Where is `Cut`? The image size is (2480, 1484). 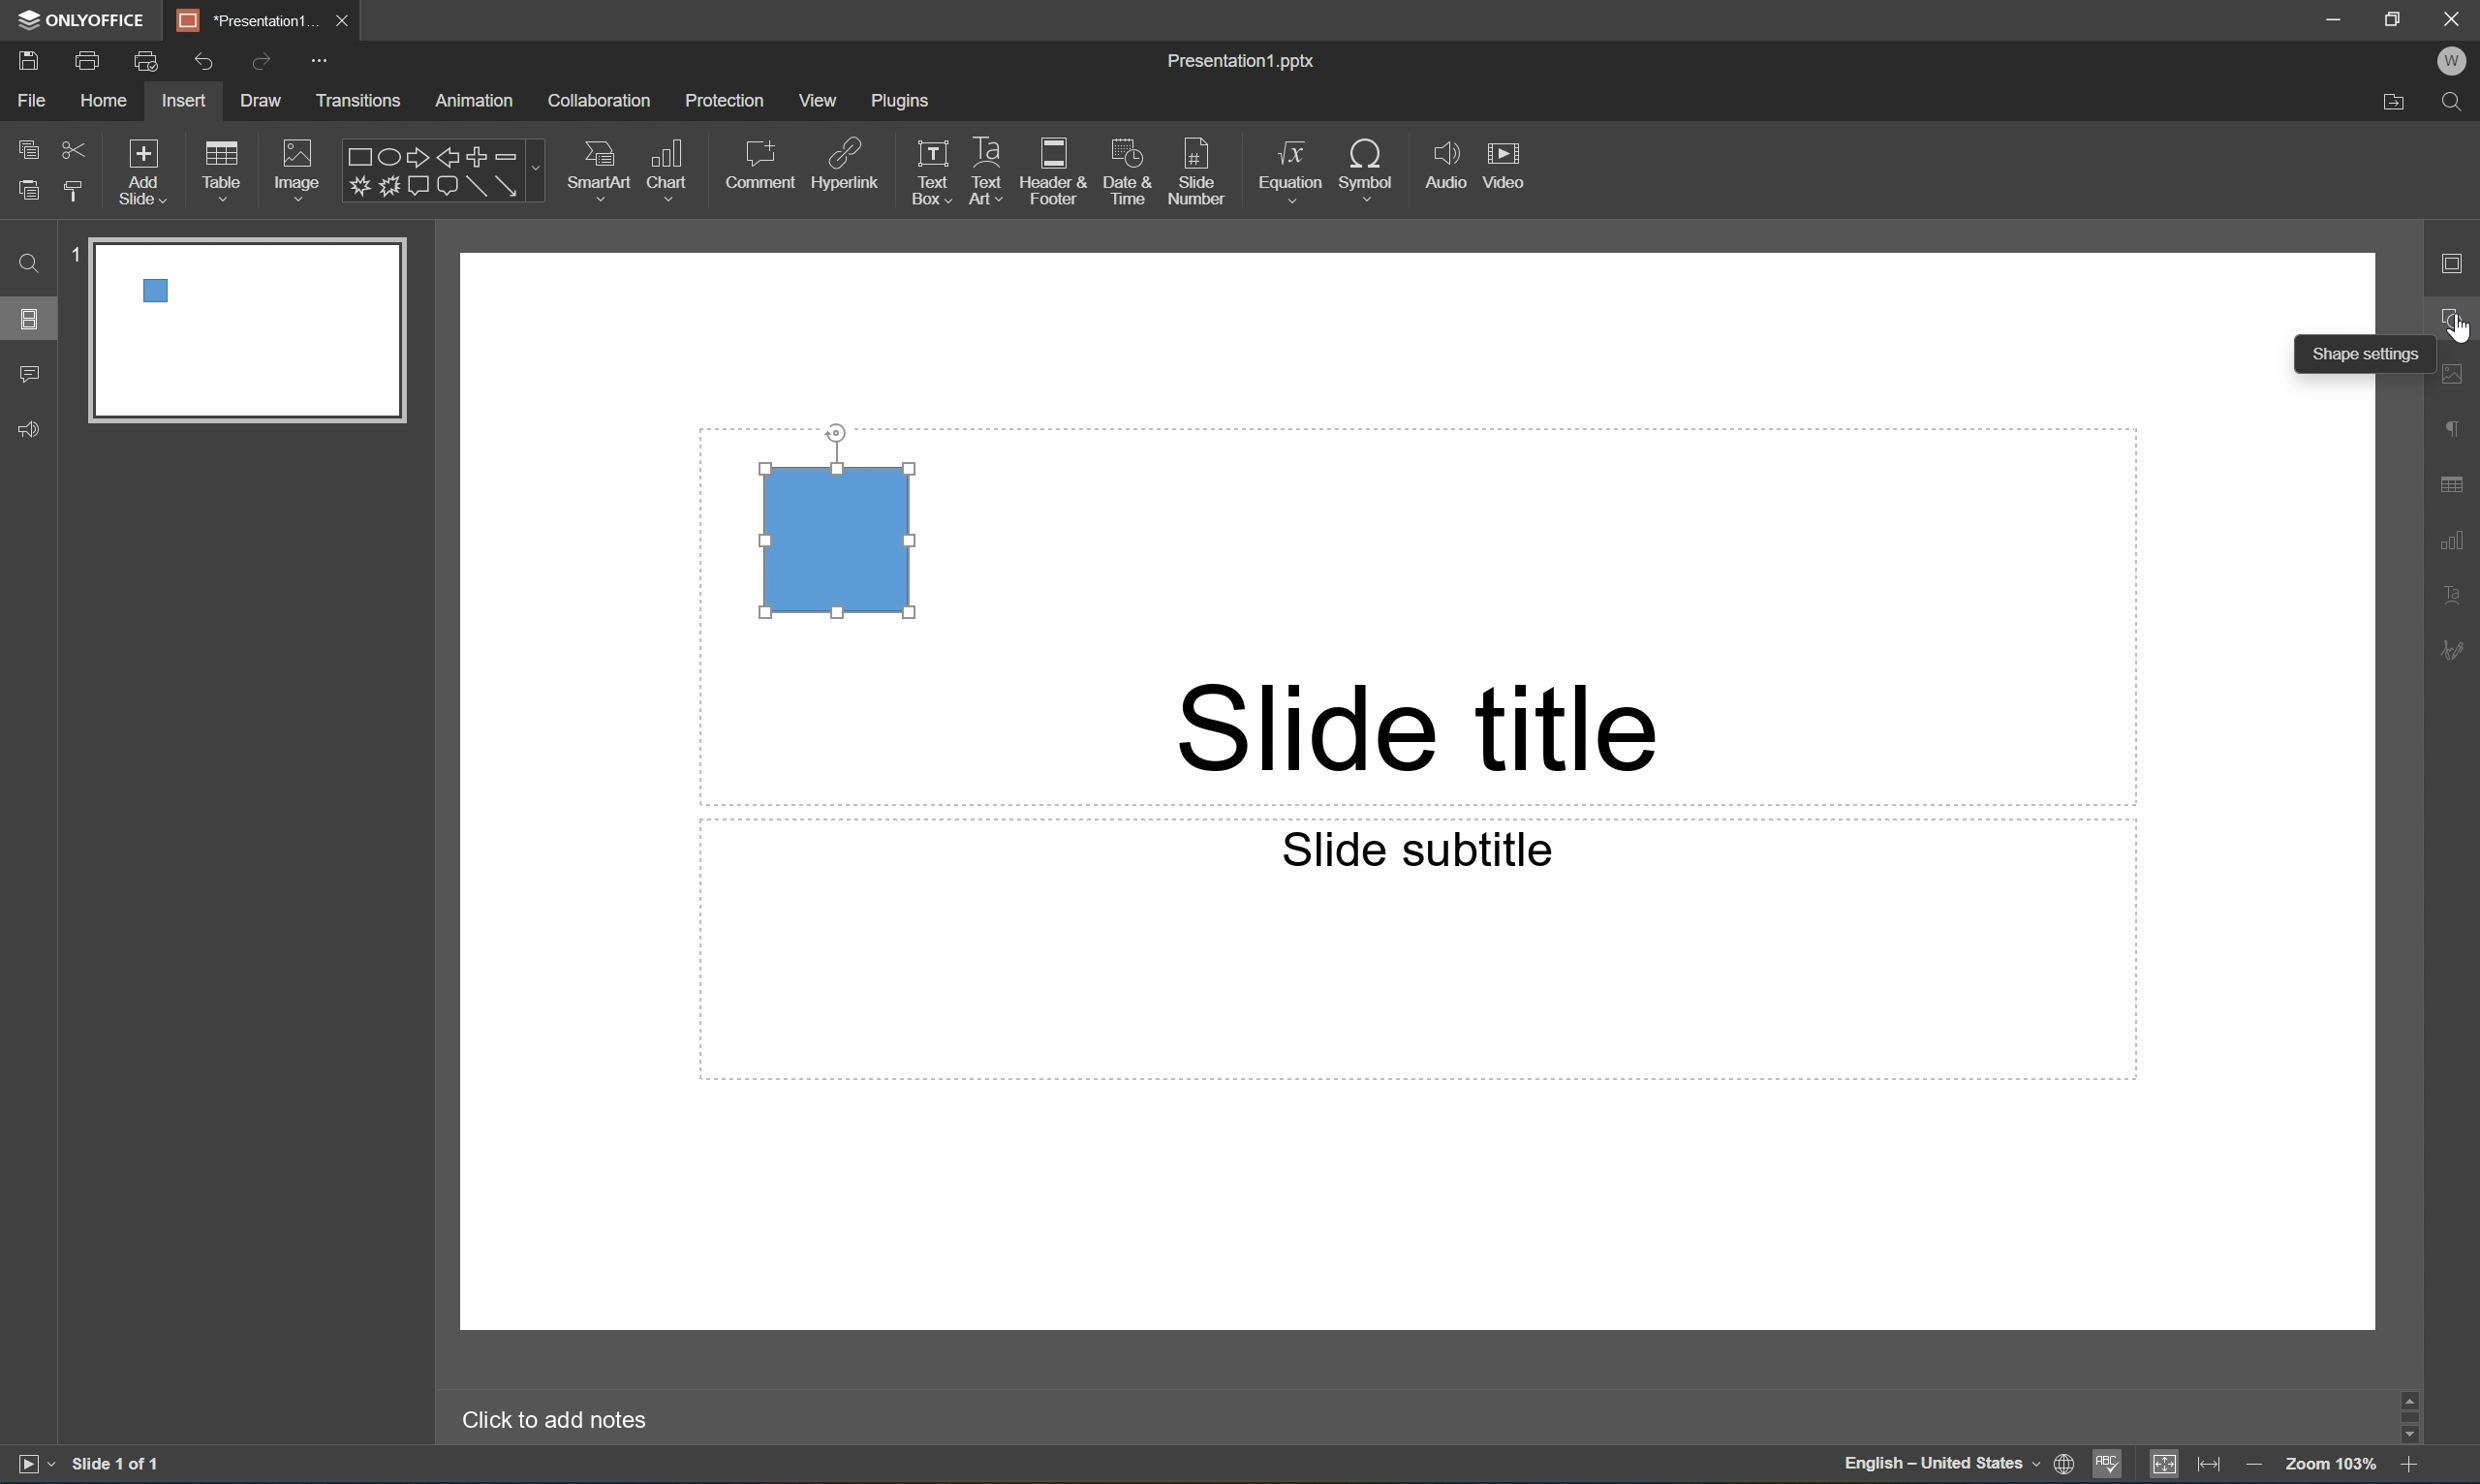
Cut is located at coordinates (75, 148).